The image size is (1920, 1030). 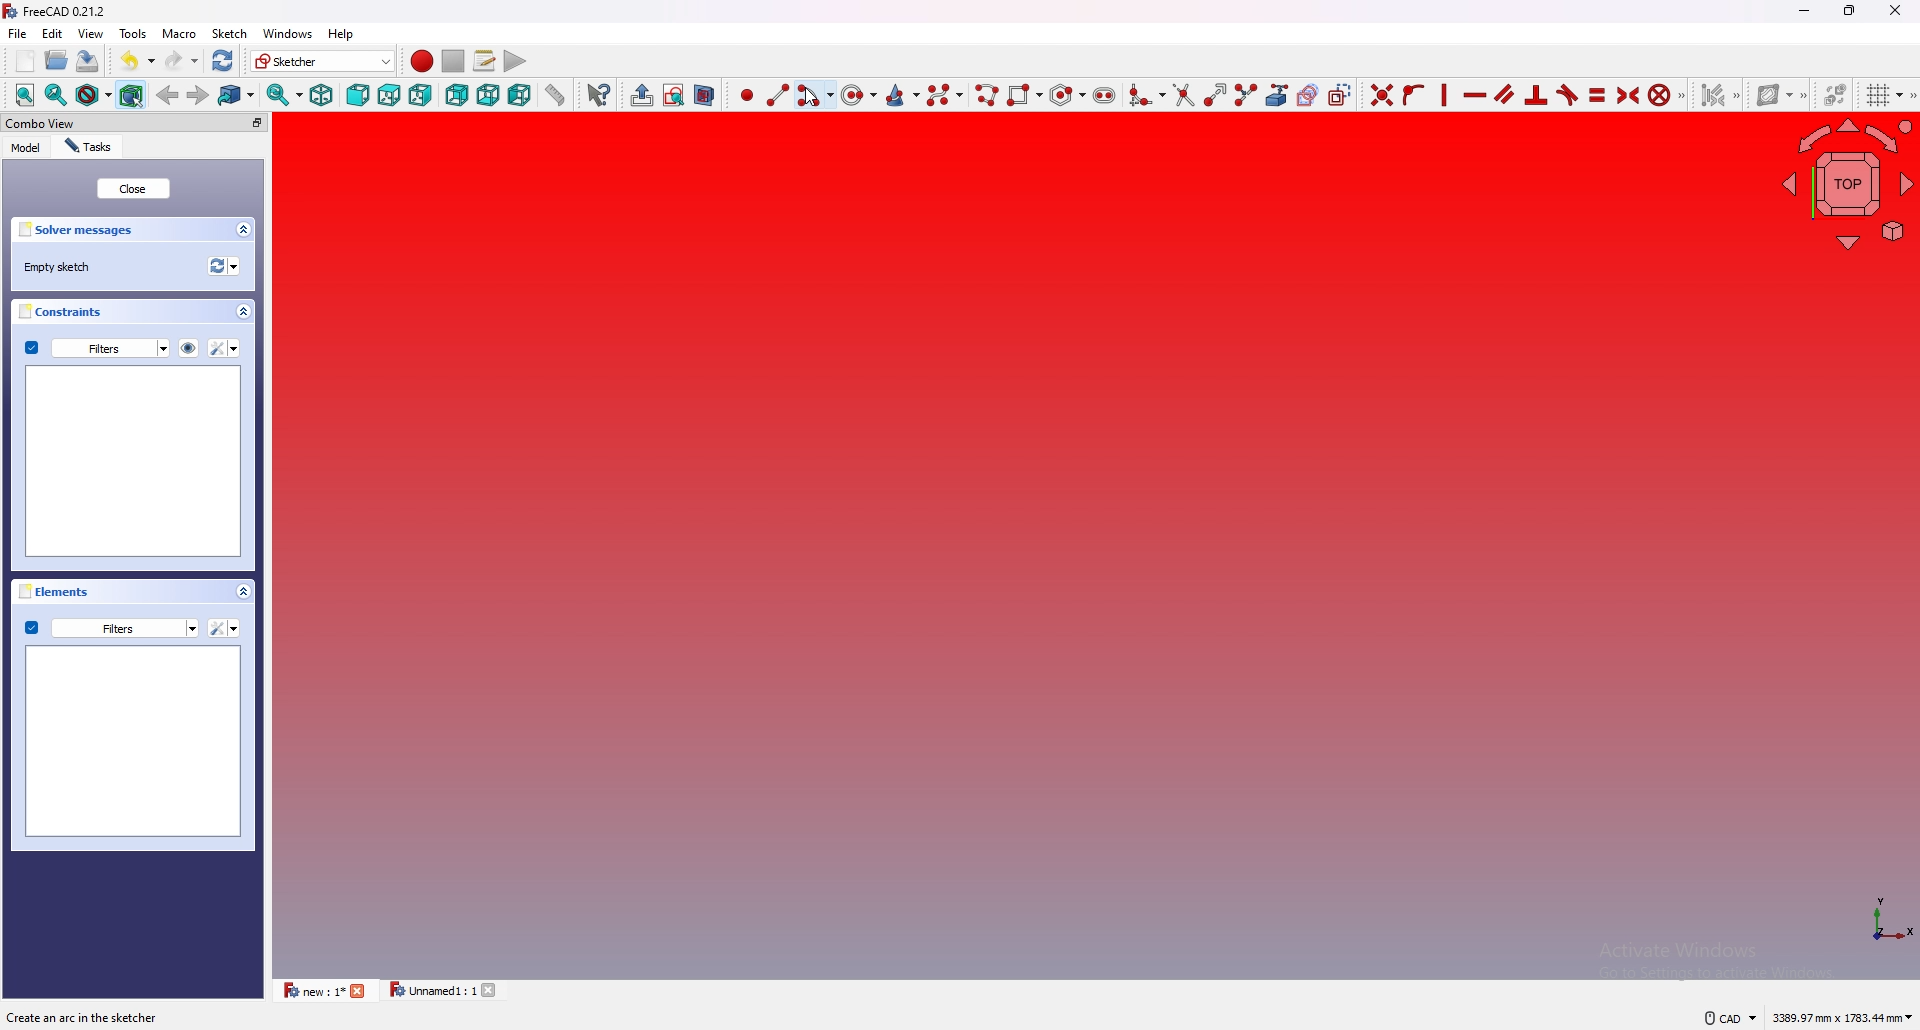 What do you see at coordinates (1886, 95) in the screenshot?
I see `toggle grid` at bounding box center [1886, 95].